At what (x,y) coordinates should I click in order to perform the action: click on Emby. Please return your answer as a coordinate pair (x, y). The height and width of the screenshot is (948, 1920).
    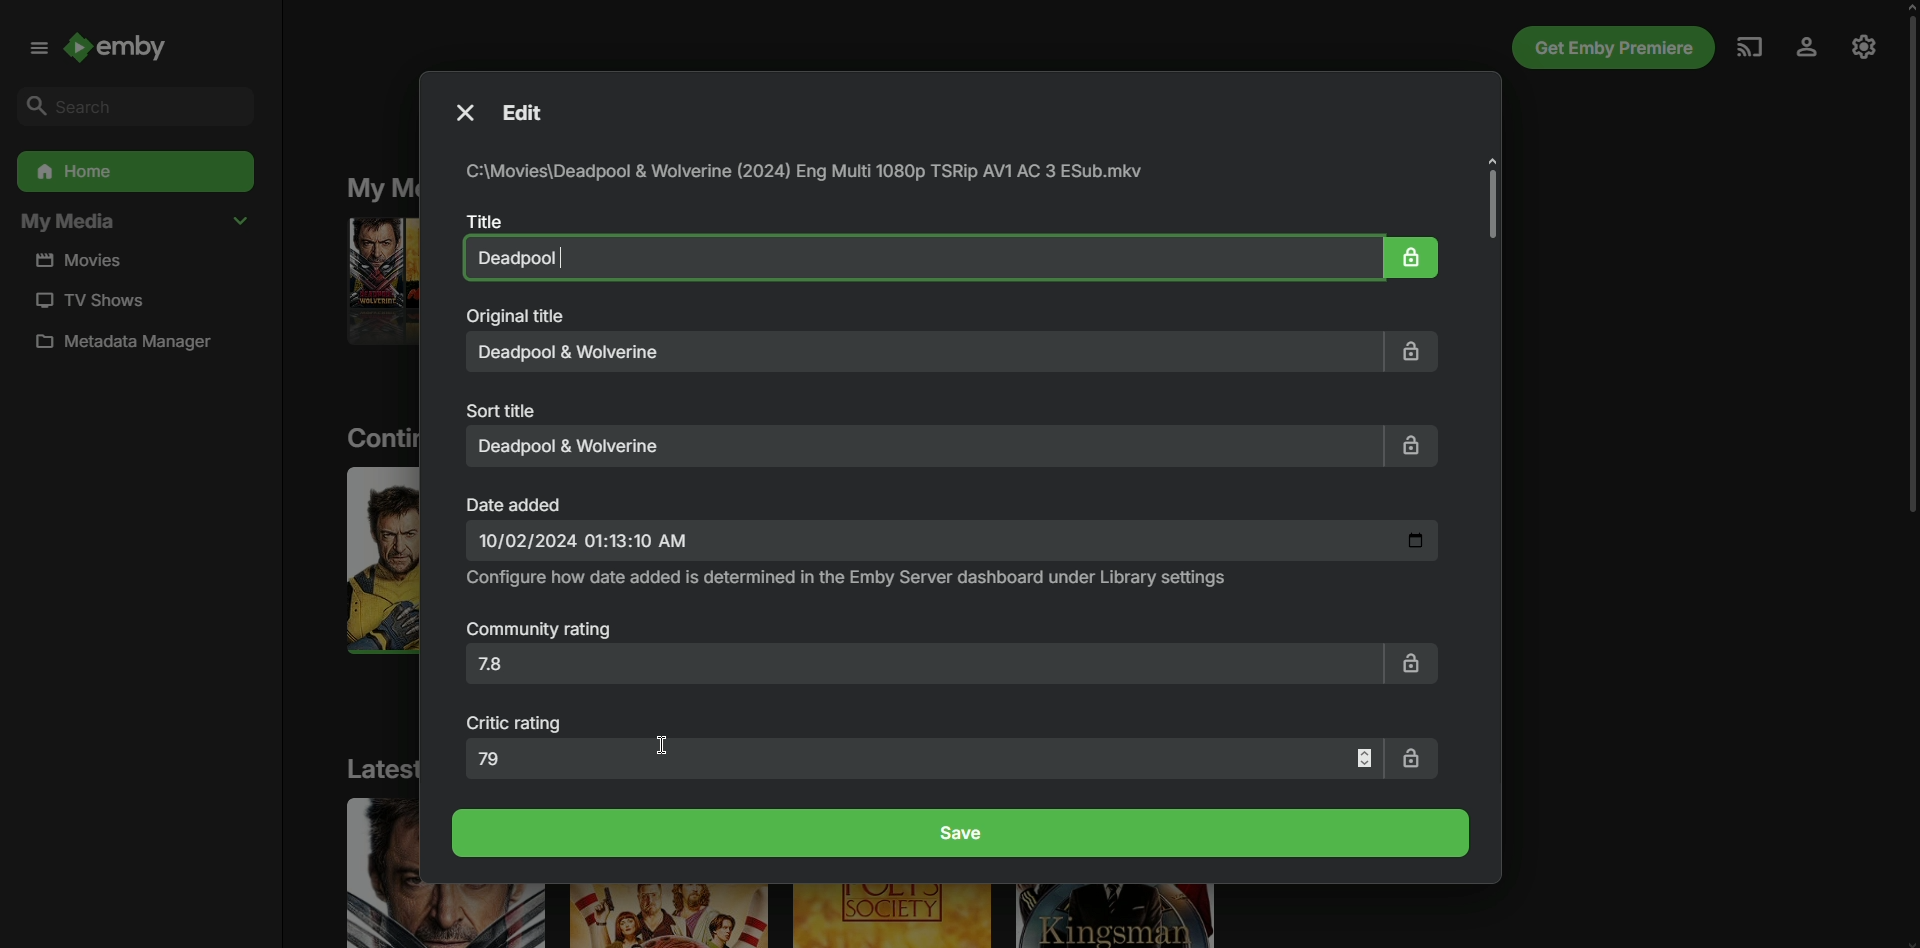
    Looking at the image, I should click on (128, 51).